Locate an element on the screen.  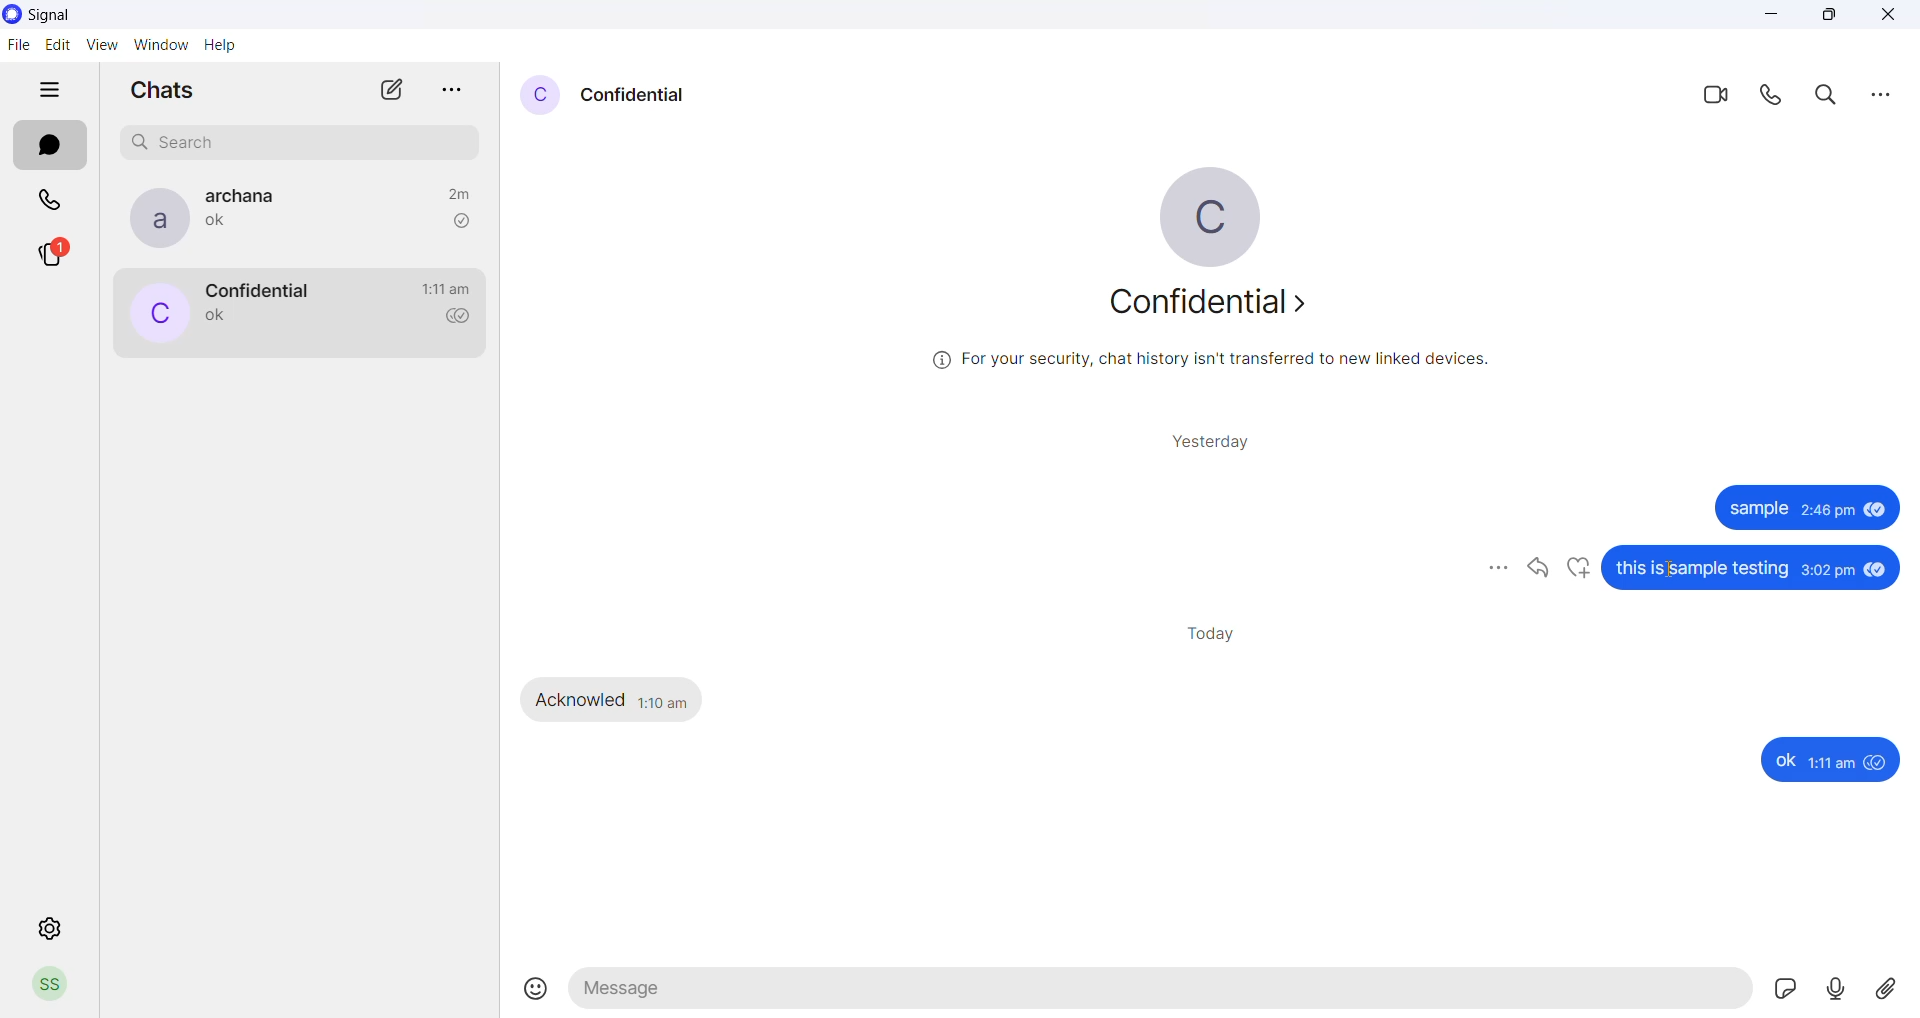
sample is located at coordinates (1756, 510).